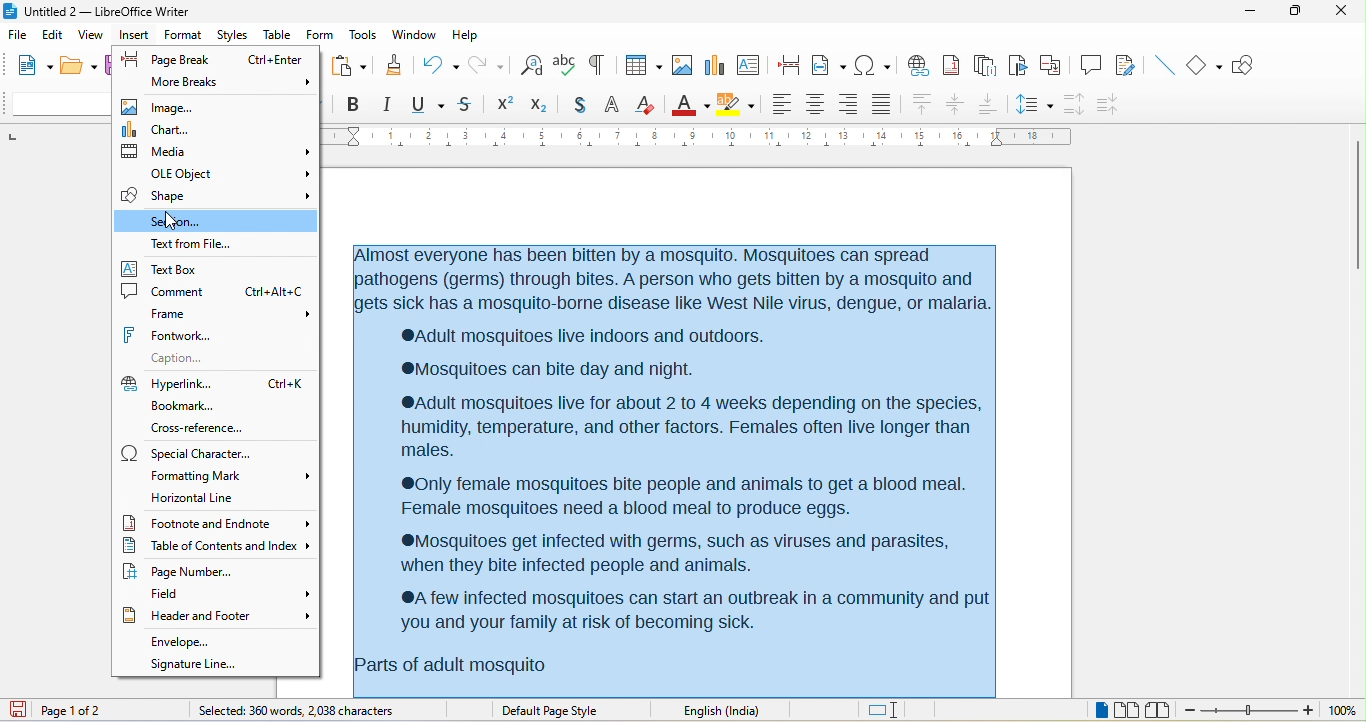  I want to click on click to save the document, so click(17, 710).